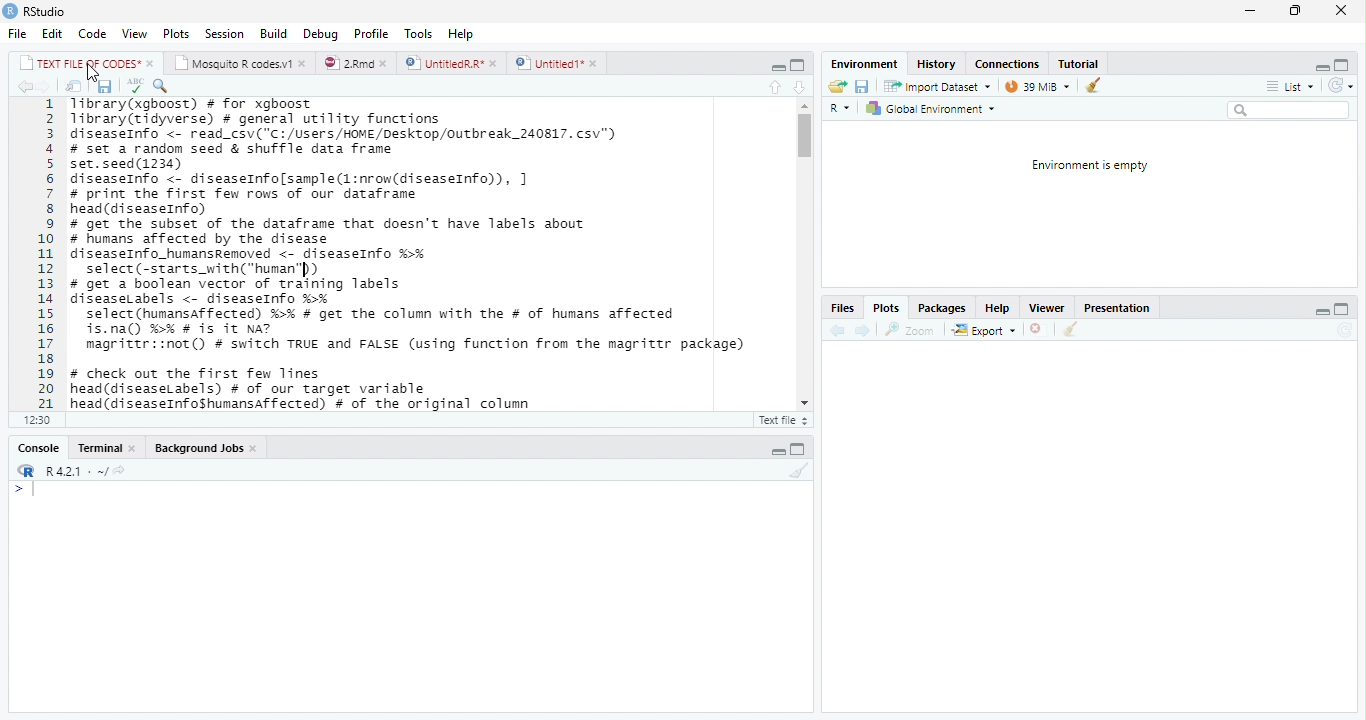  What do you see at coordinates (90, 34) in the screenshot?
I see `Code` at bounding box center [90, 34].